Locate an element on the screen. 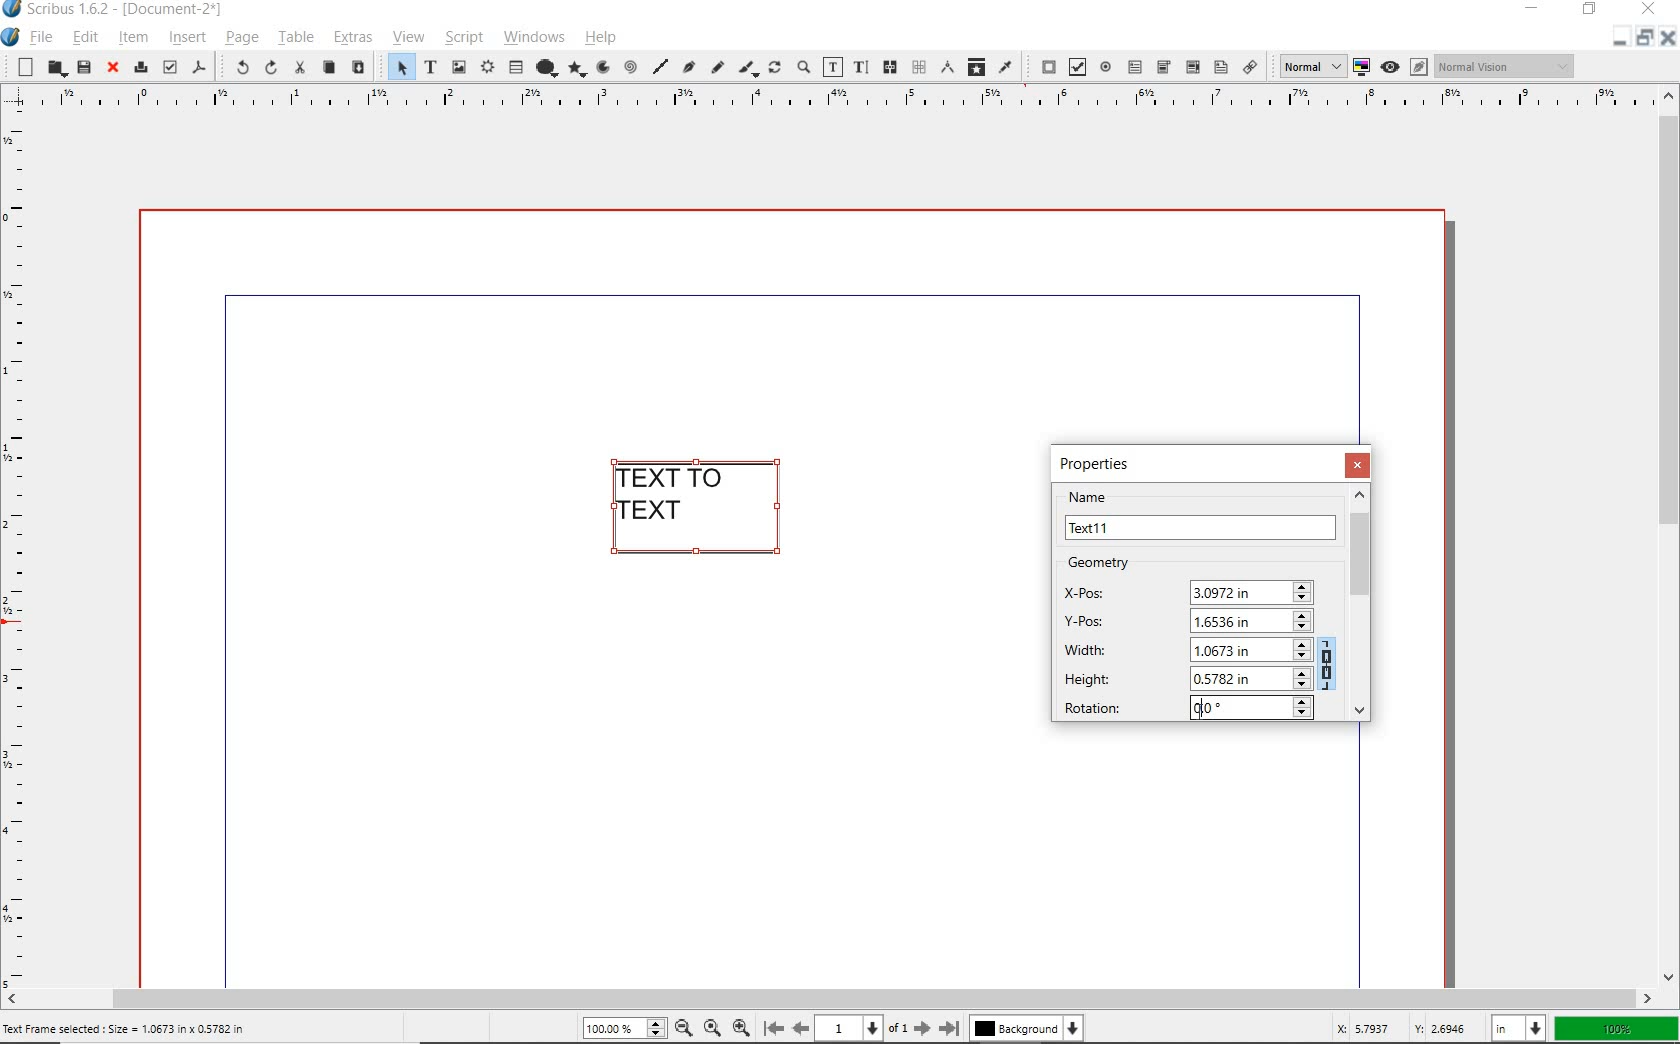  zoom level is located at coordinates (628, 1030).